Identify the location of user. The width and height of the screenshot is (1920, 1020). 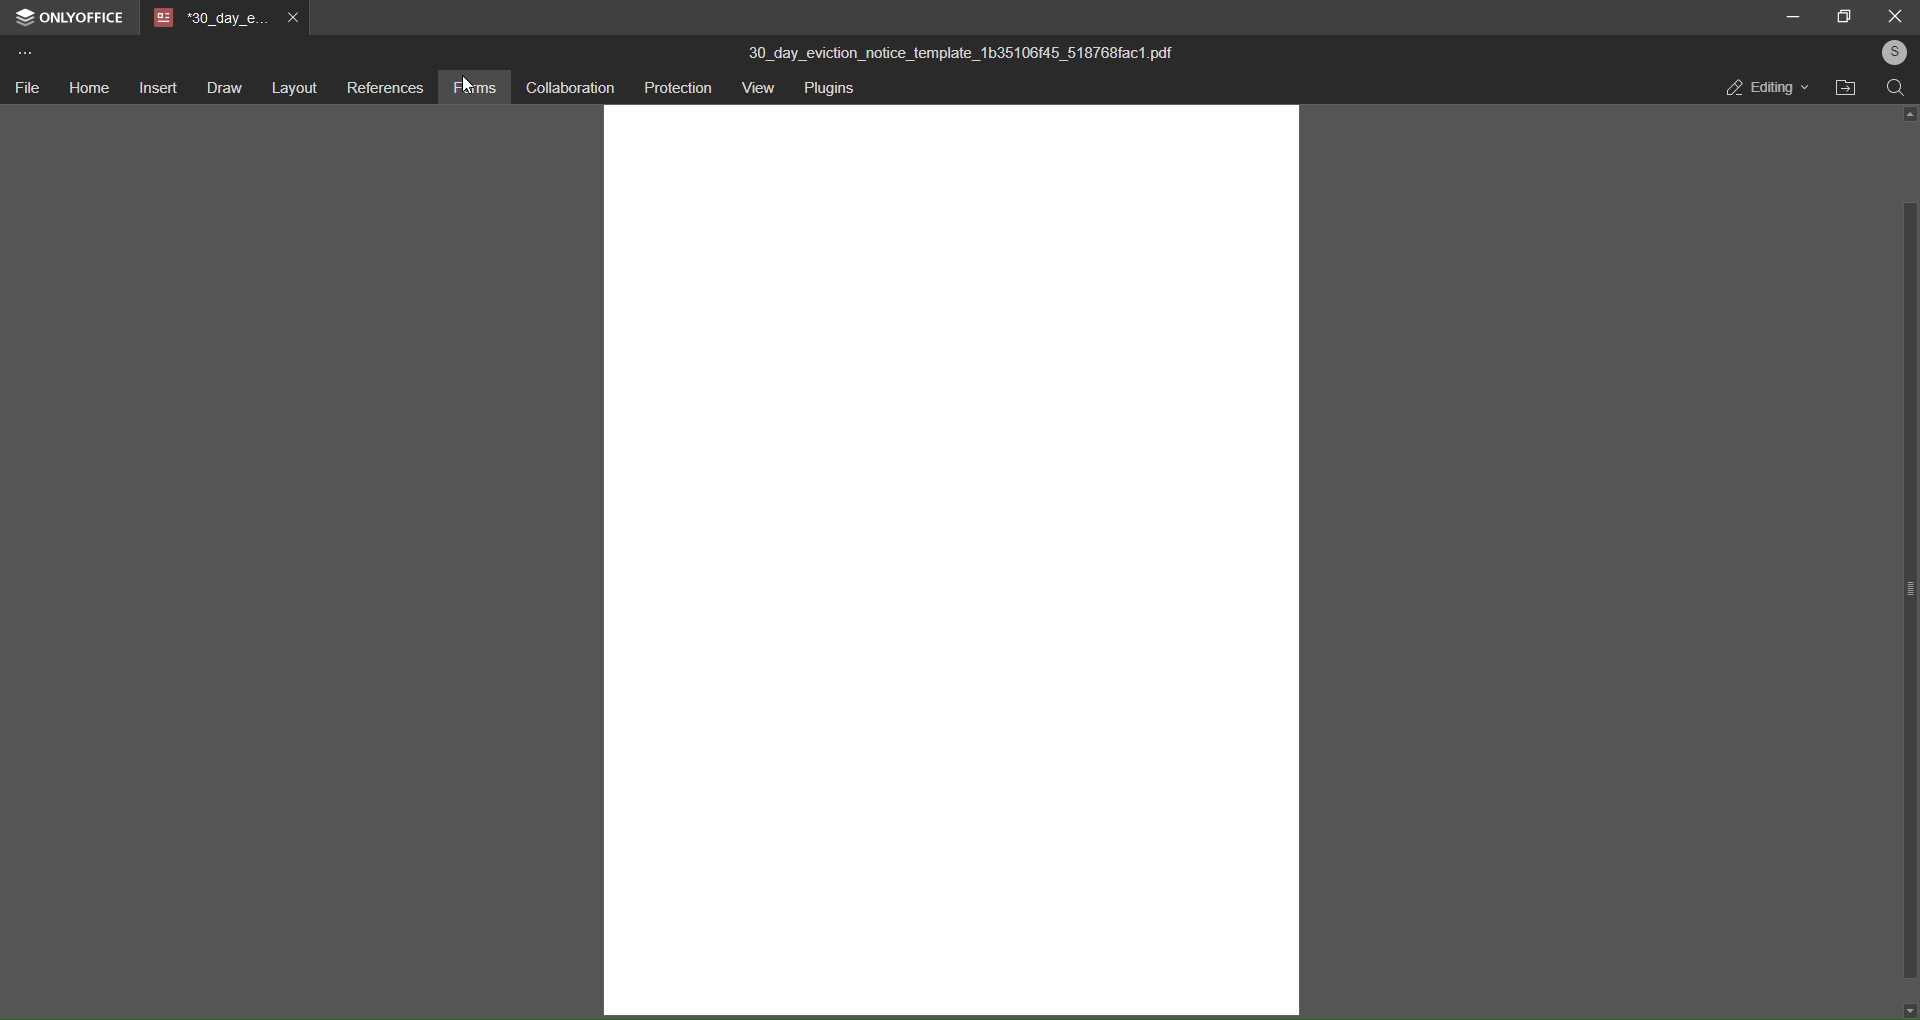
(1893, 51).